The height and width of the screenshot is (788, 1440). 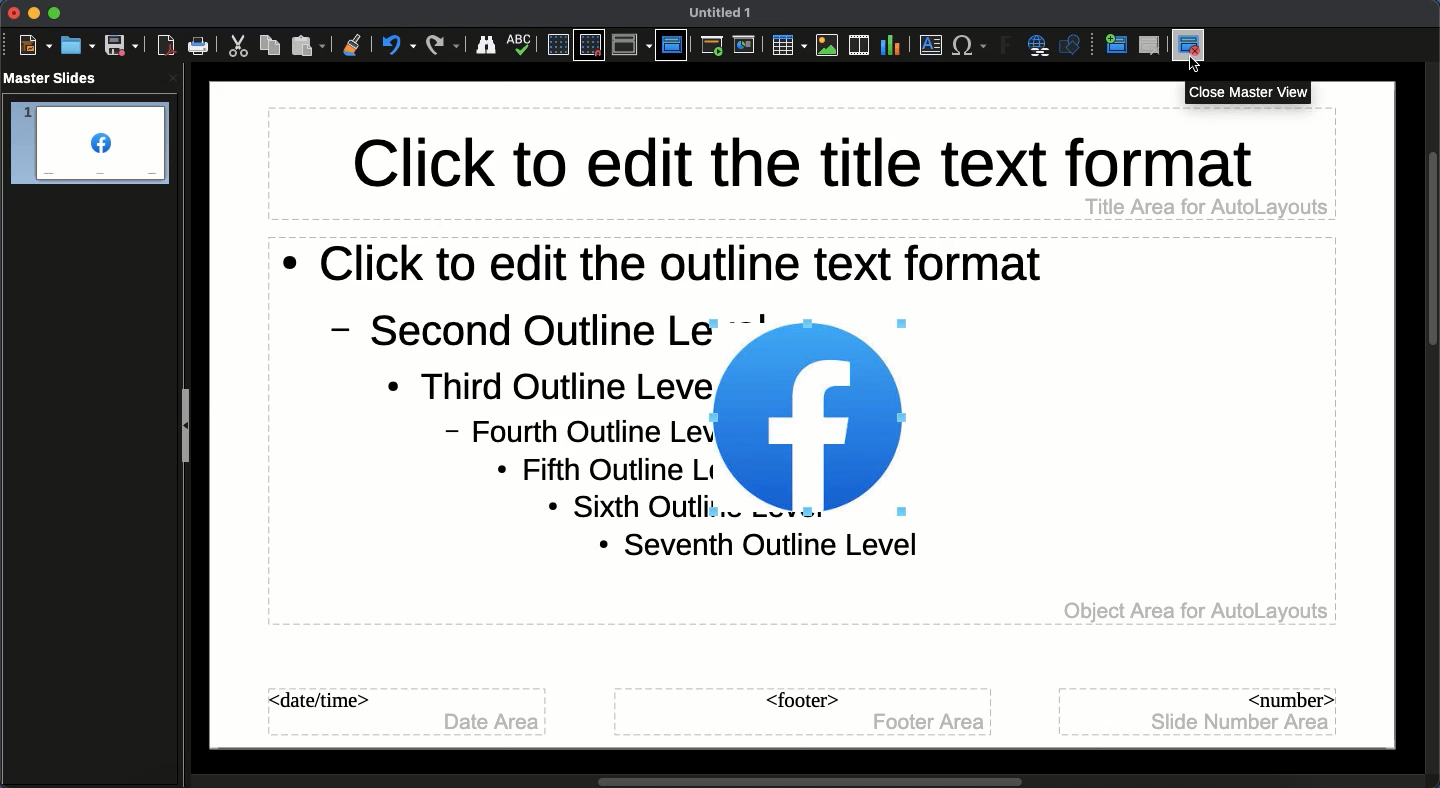 What do you see at coordinates (1190, 68) in the screenshot?
I see `rsor` at bounding box center [1190, 68].